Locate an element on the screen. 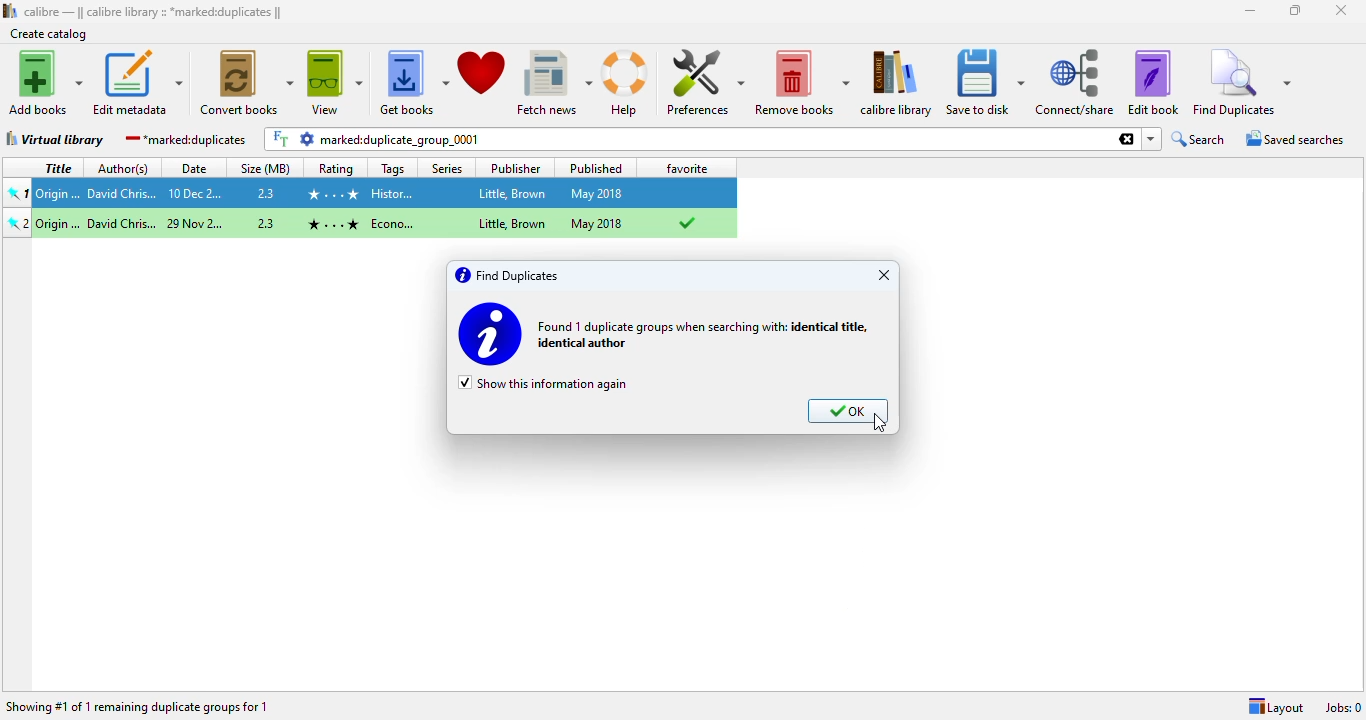 This screenshot has height=720, width=1366. edit metadata is located at coordinates (139, 82).